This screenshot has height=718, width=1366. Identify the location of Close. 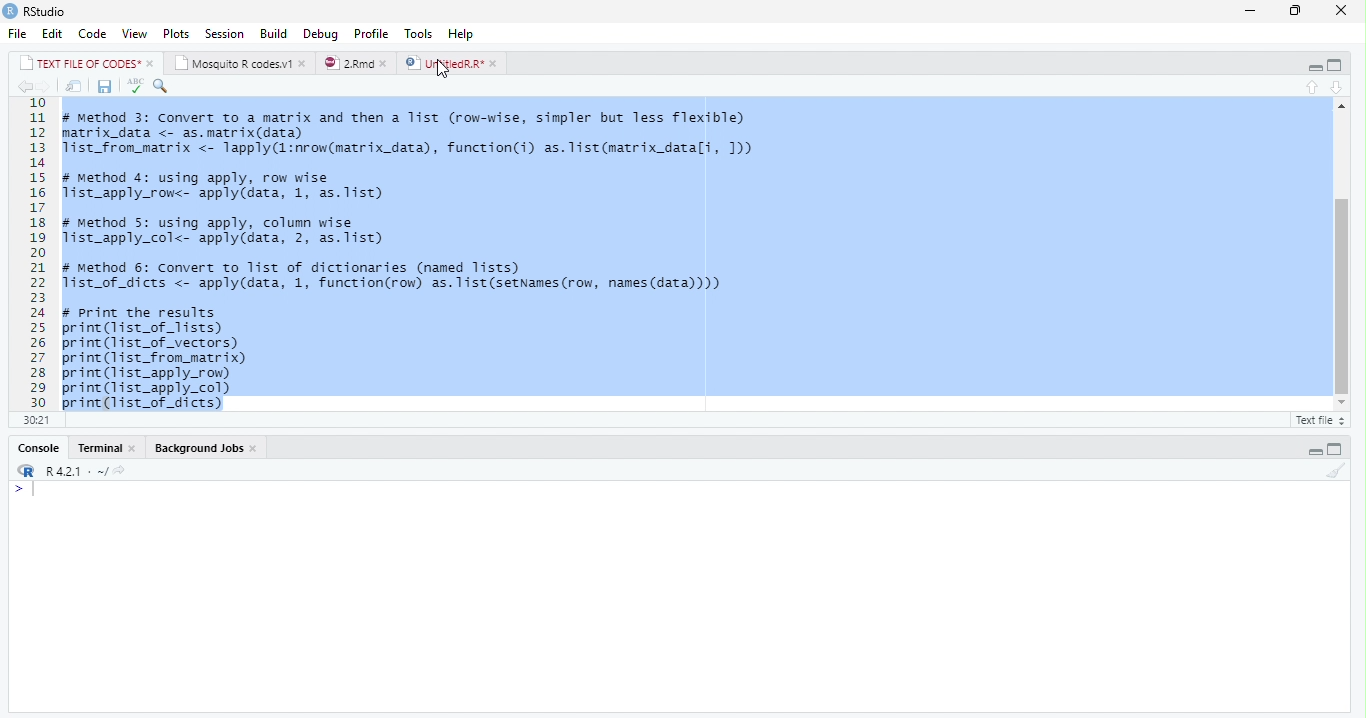
(1342, 10).